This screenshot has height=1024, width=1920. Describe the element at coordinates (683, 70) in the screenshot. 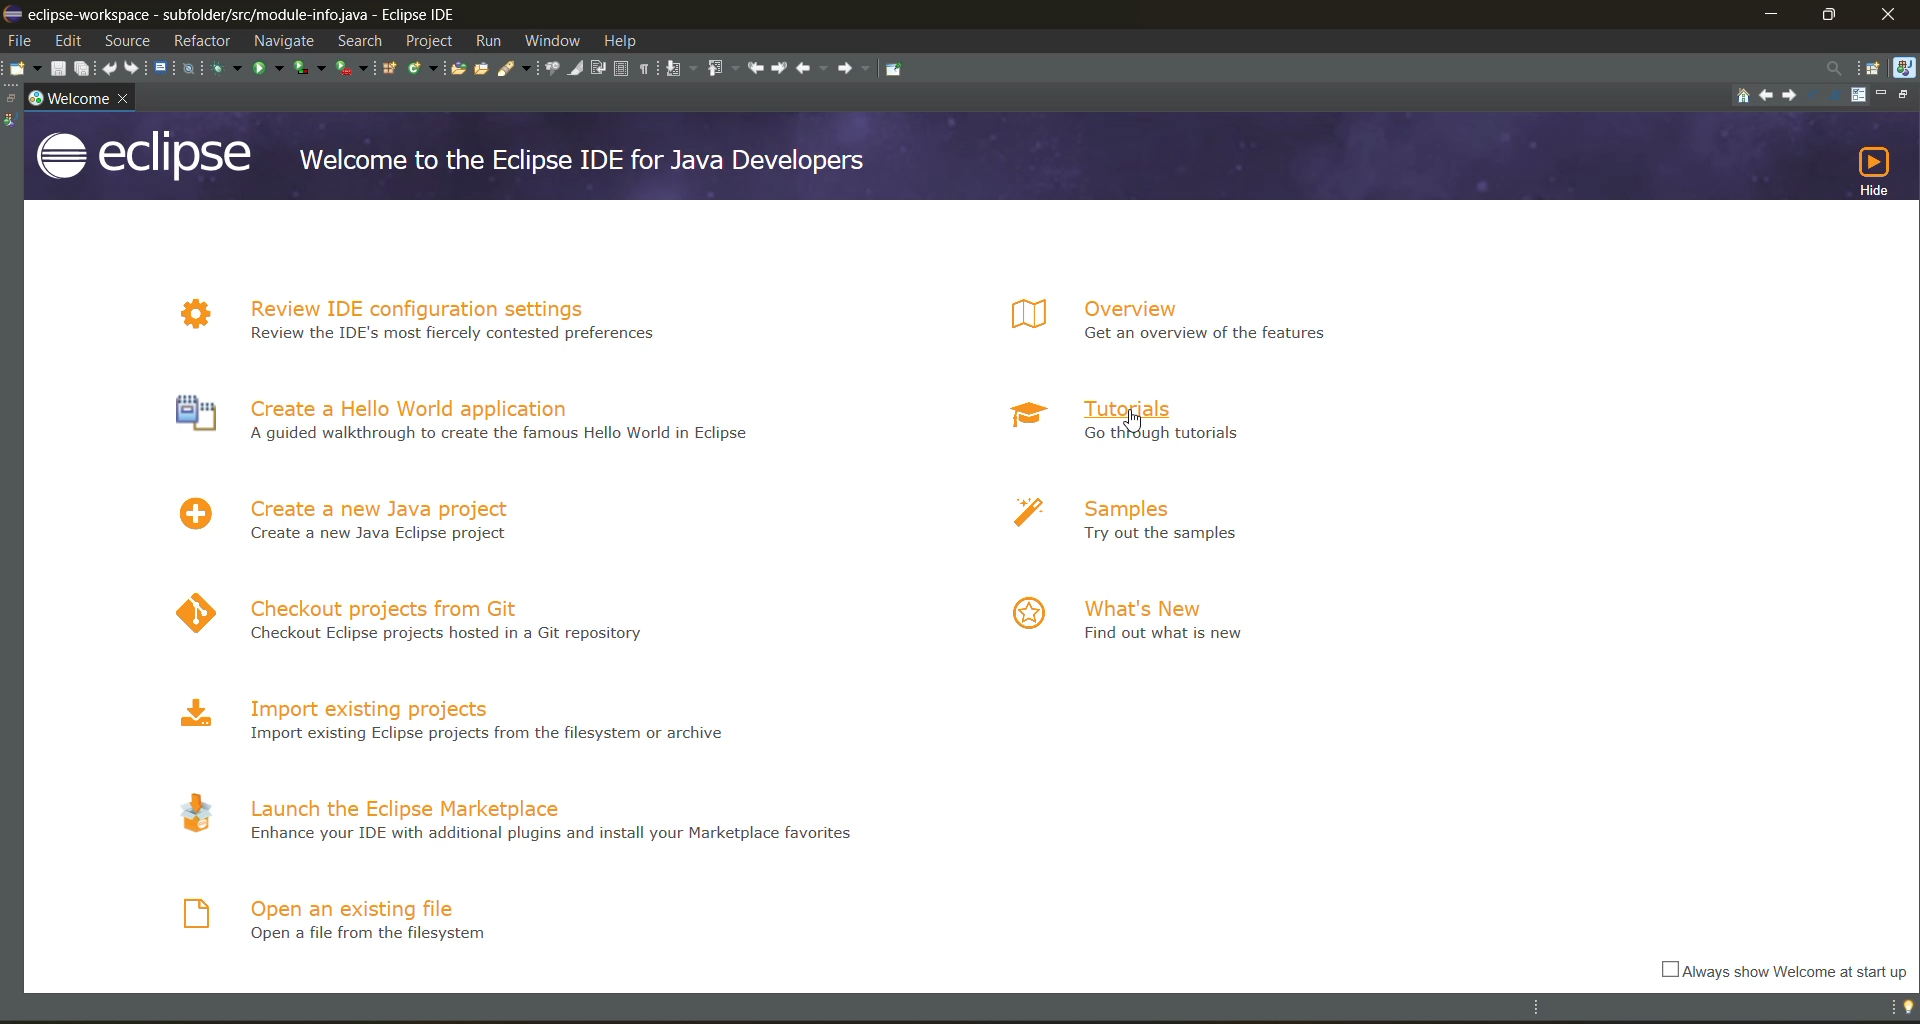

I see `next annotation` at that location.